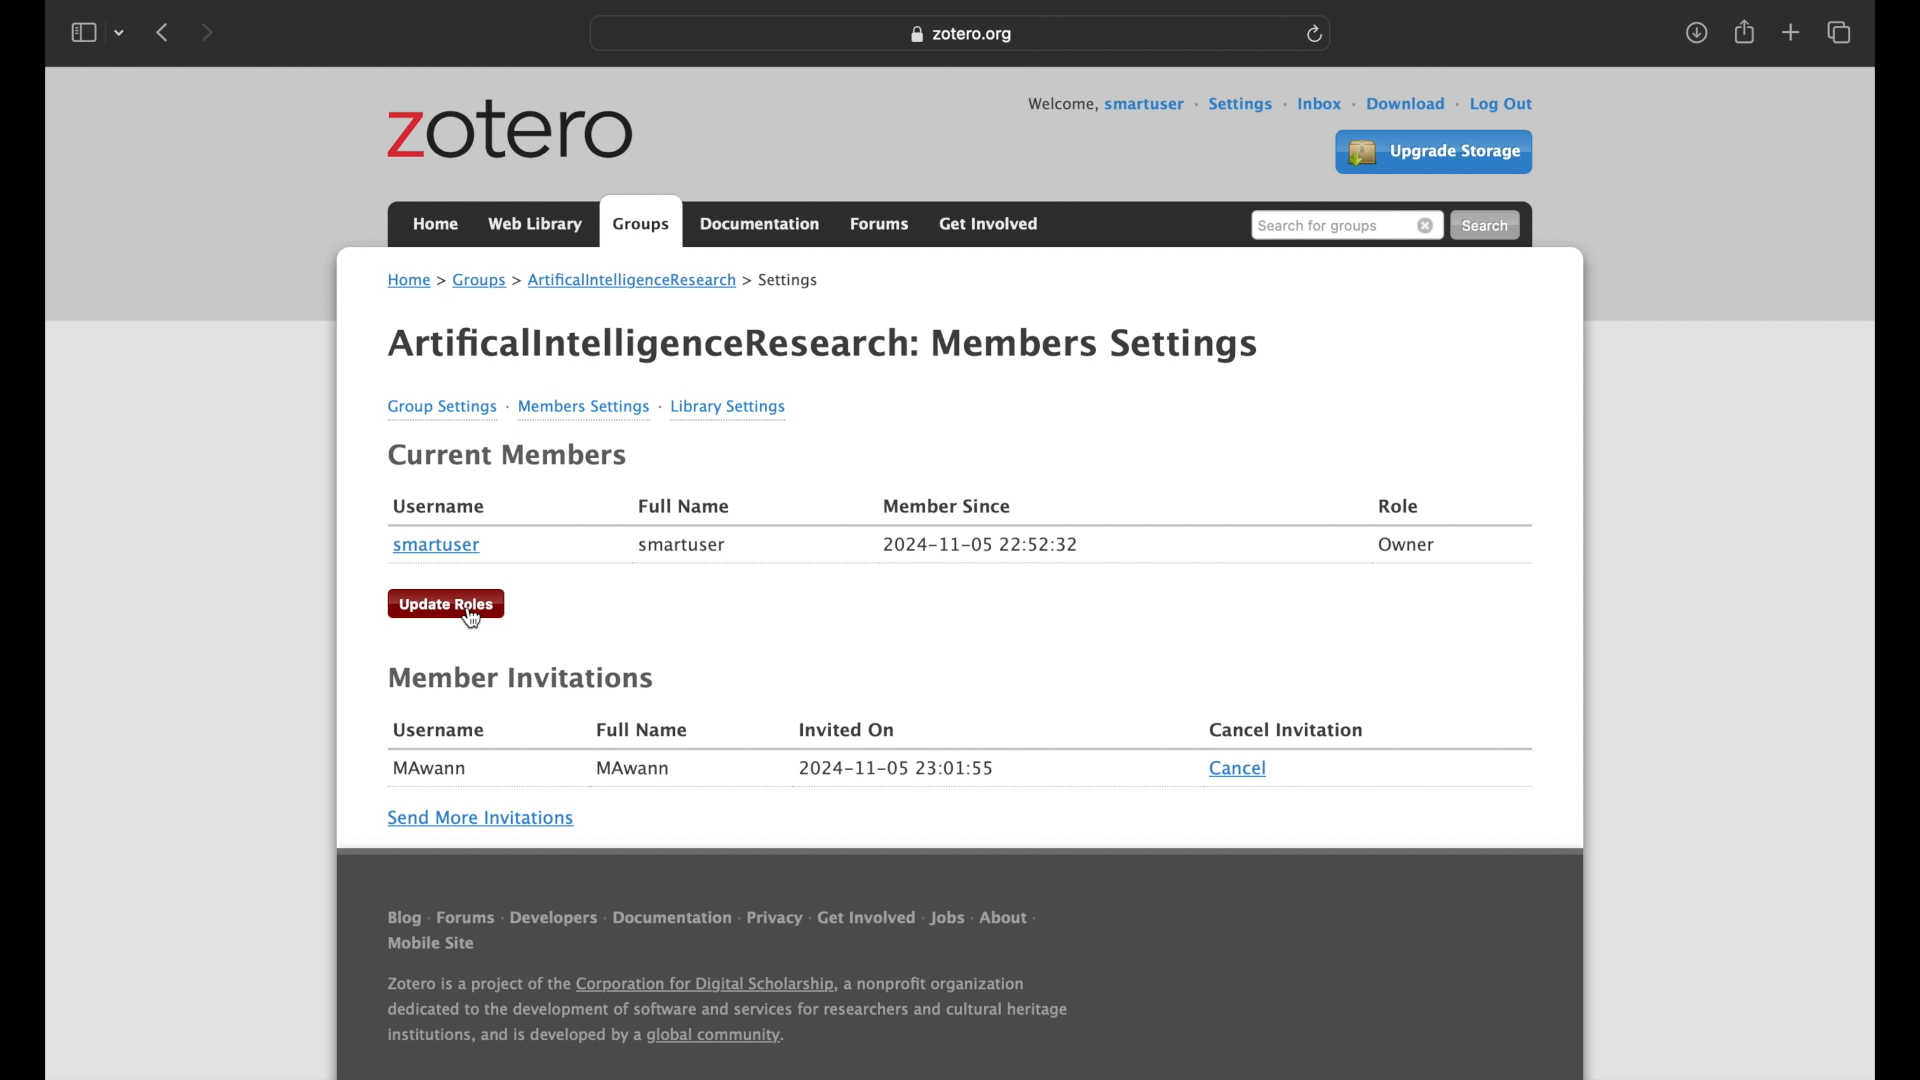 Image resolution: width=1920 pixels, height=1080 pixels. I want to click on cancel invitation, so click(1286, 731).